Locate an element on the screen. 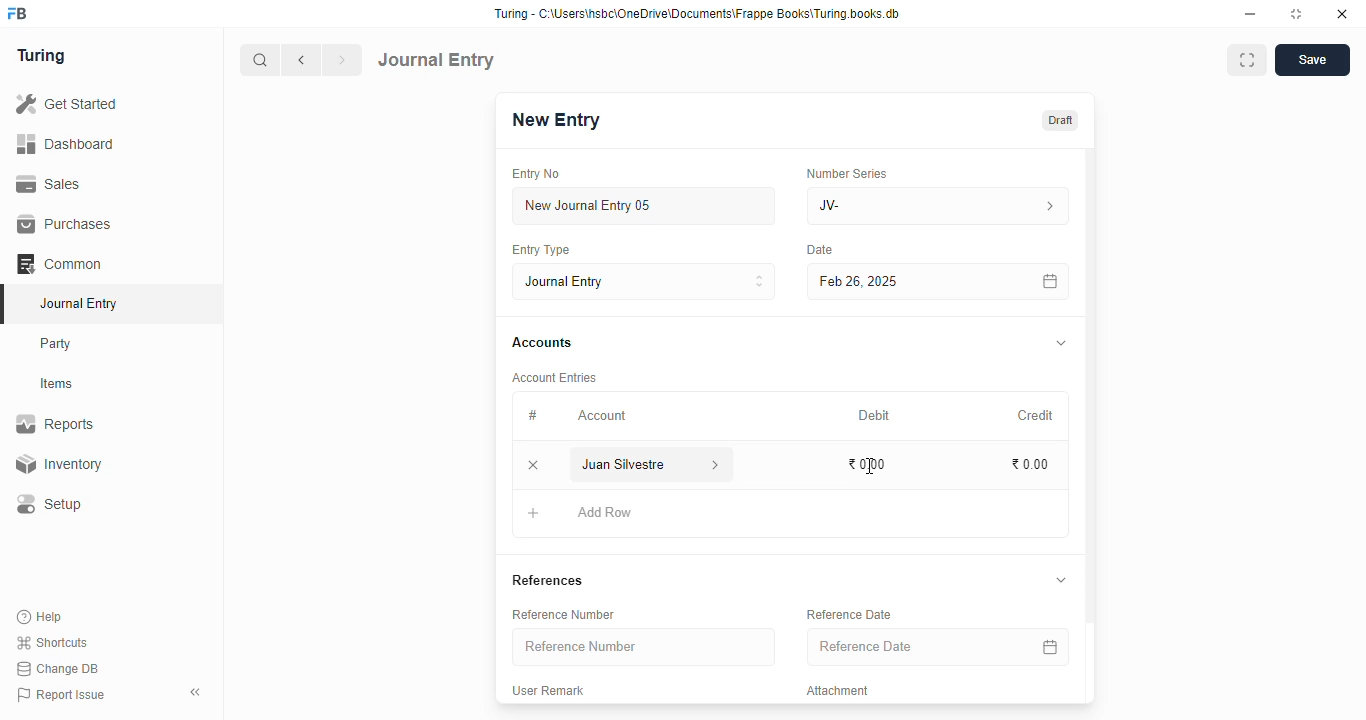 This screenshot has width=1366, height=720. FB - logo is located at coordinates (17, 13).